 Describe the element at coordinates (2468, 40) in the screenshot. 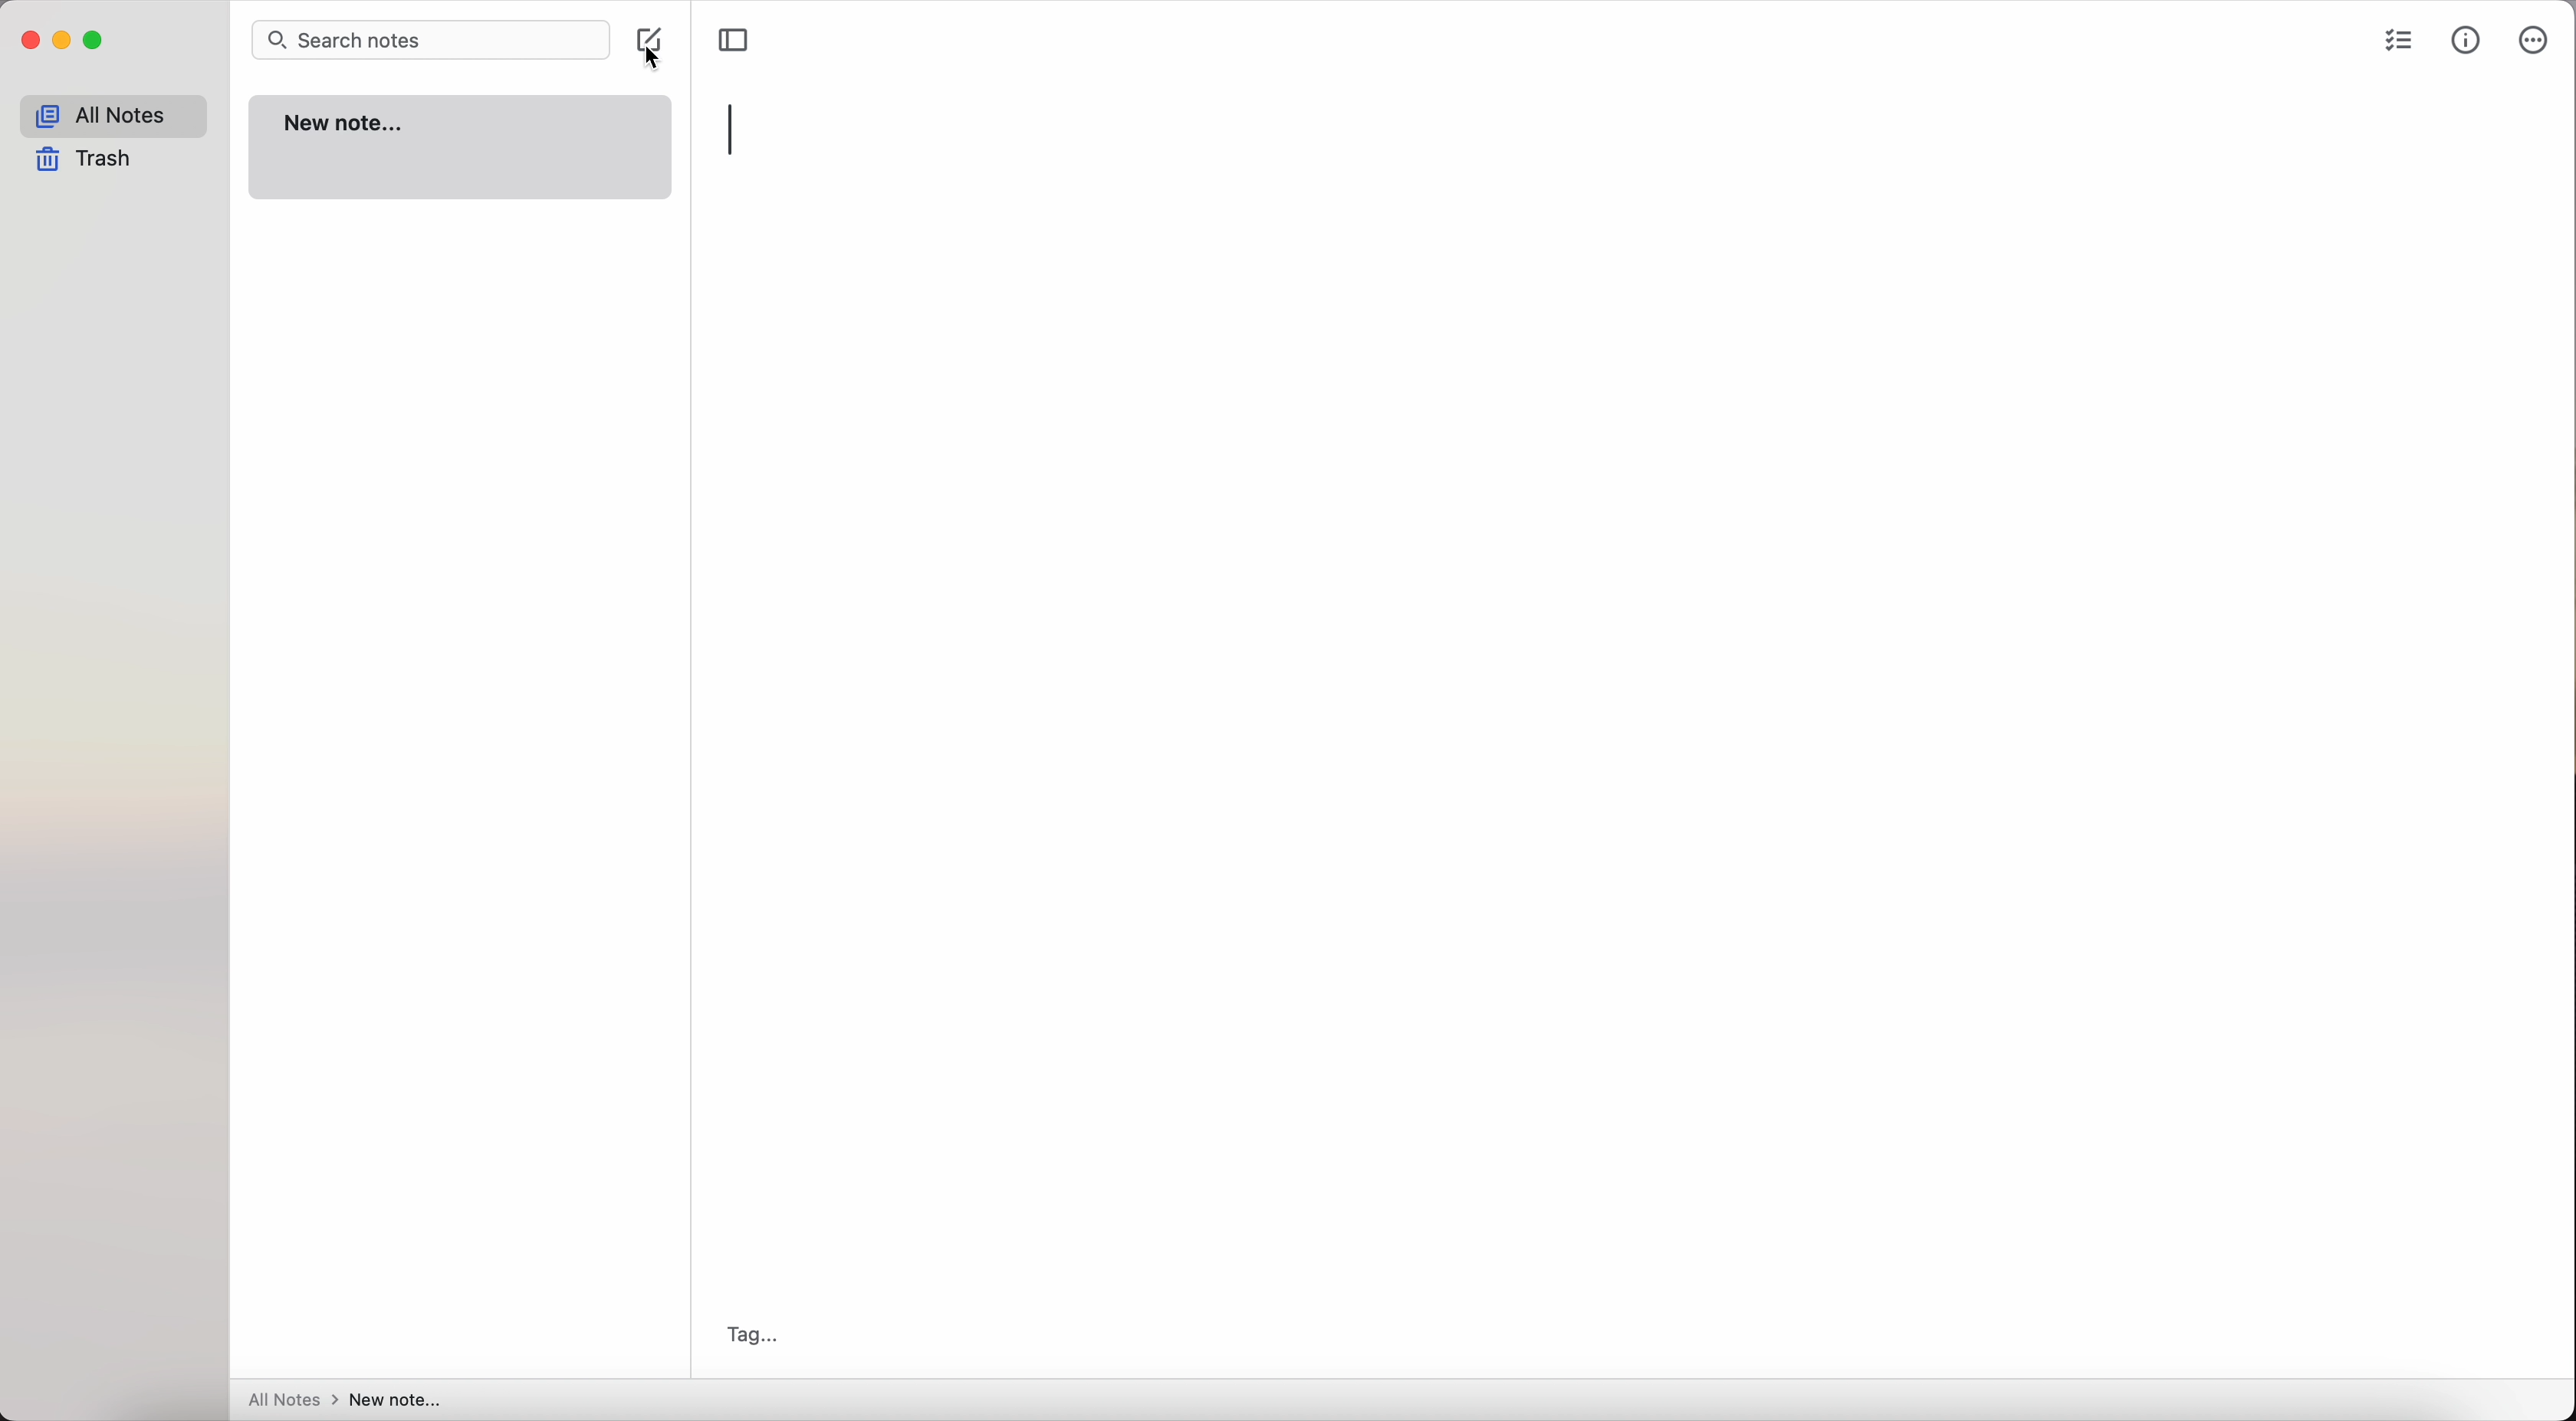

I see `metrics` at that location.